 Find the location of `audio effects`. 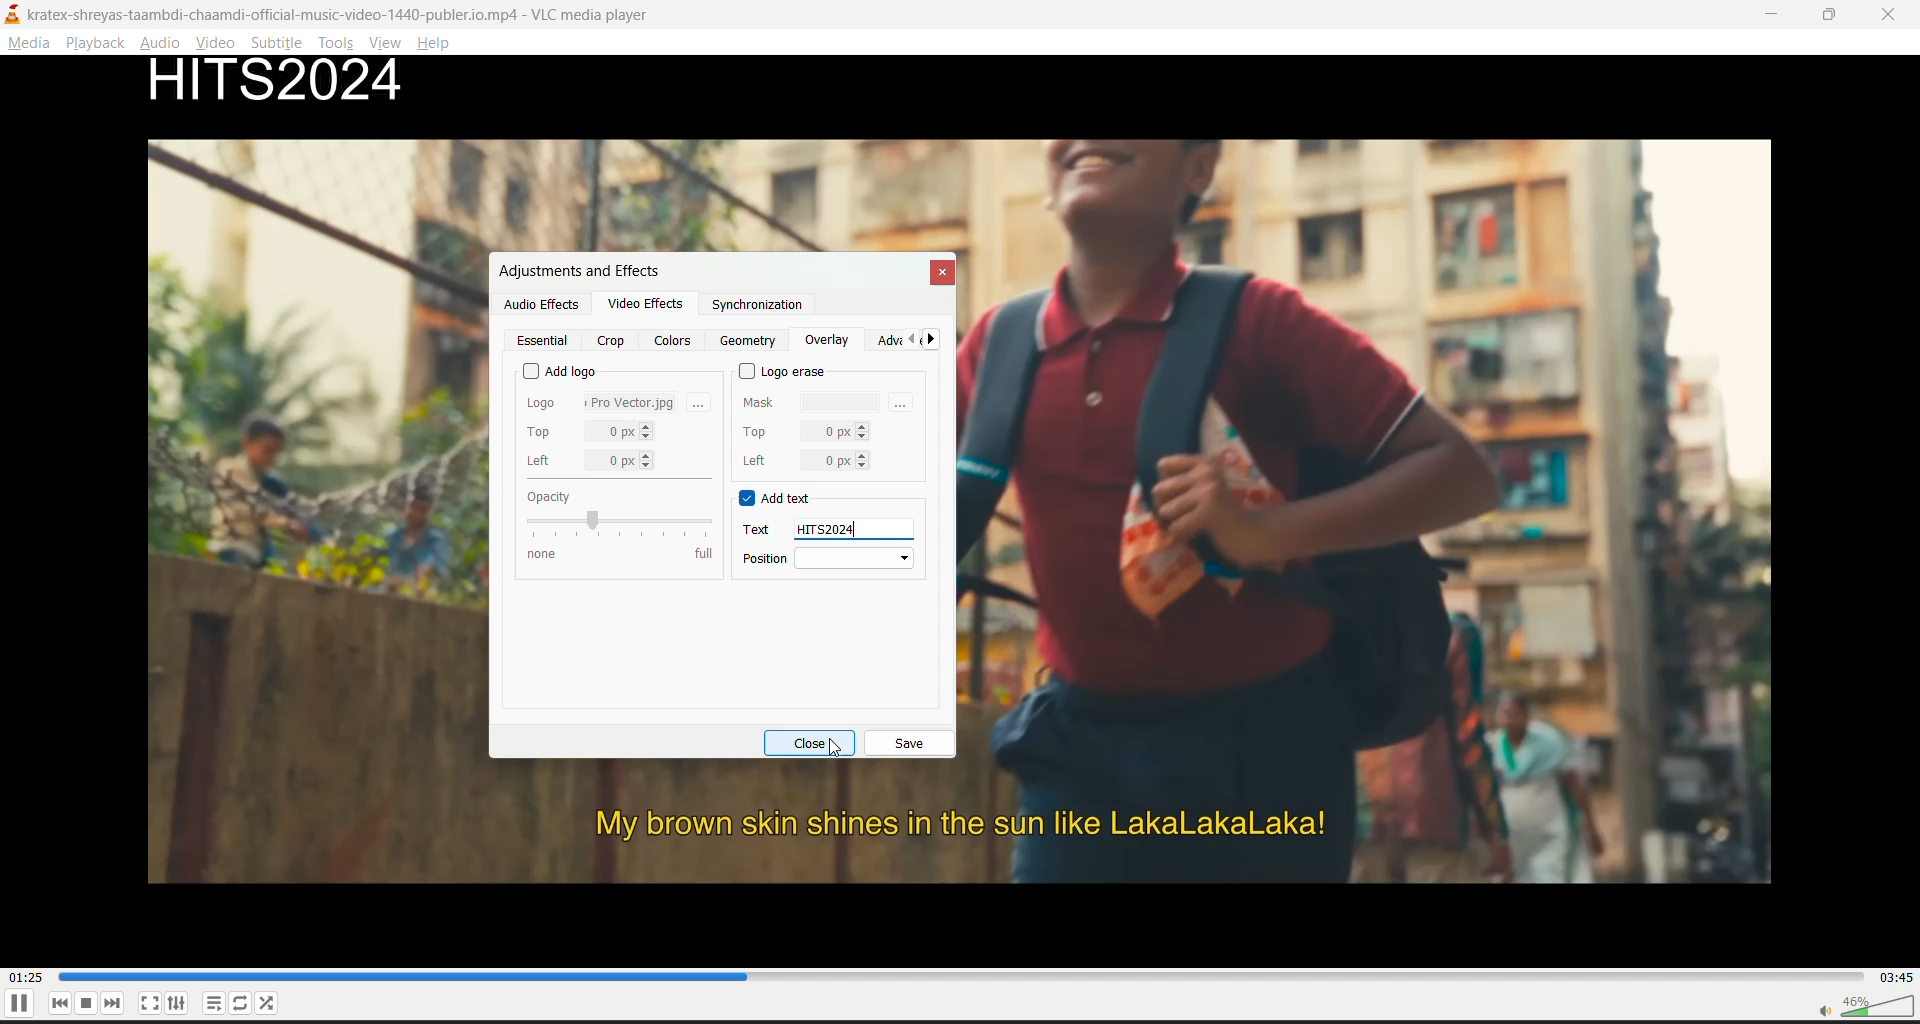

audio effects is located at coordinates (541, 304).